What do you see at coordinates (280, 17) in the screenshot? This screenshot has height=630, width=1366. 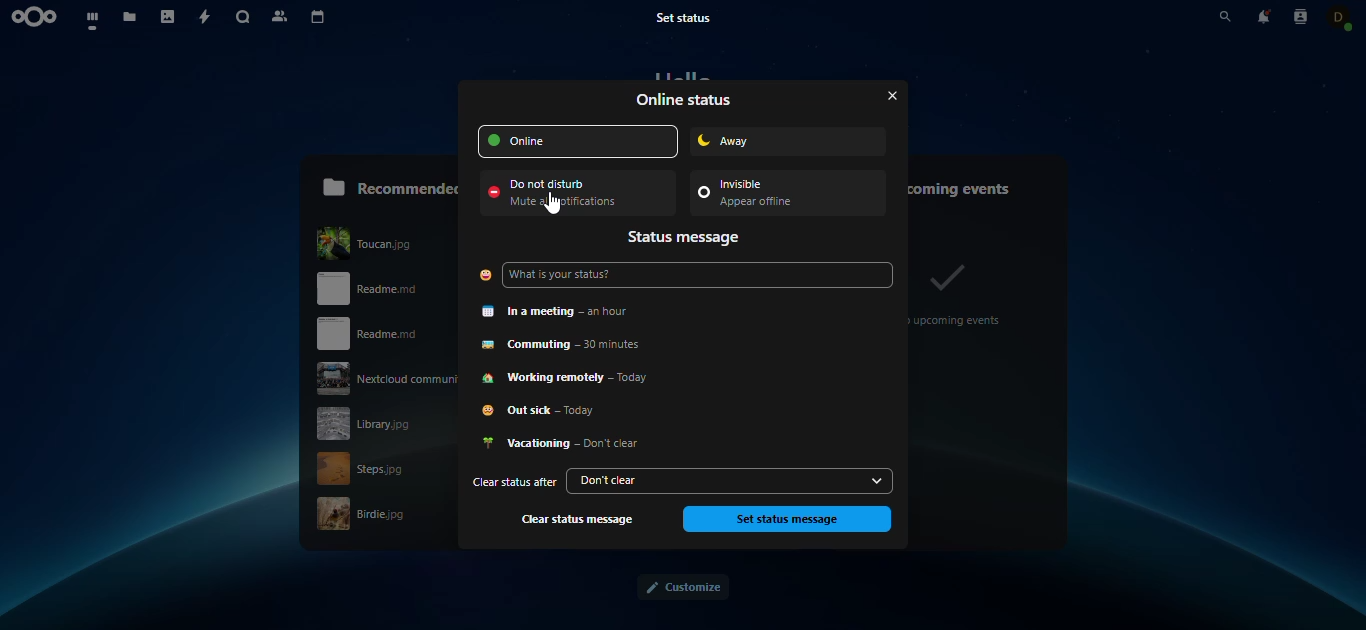 I see `contacts` at bounding box center [280, 17].